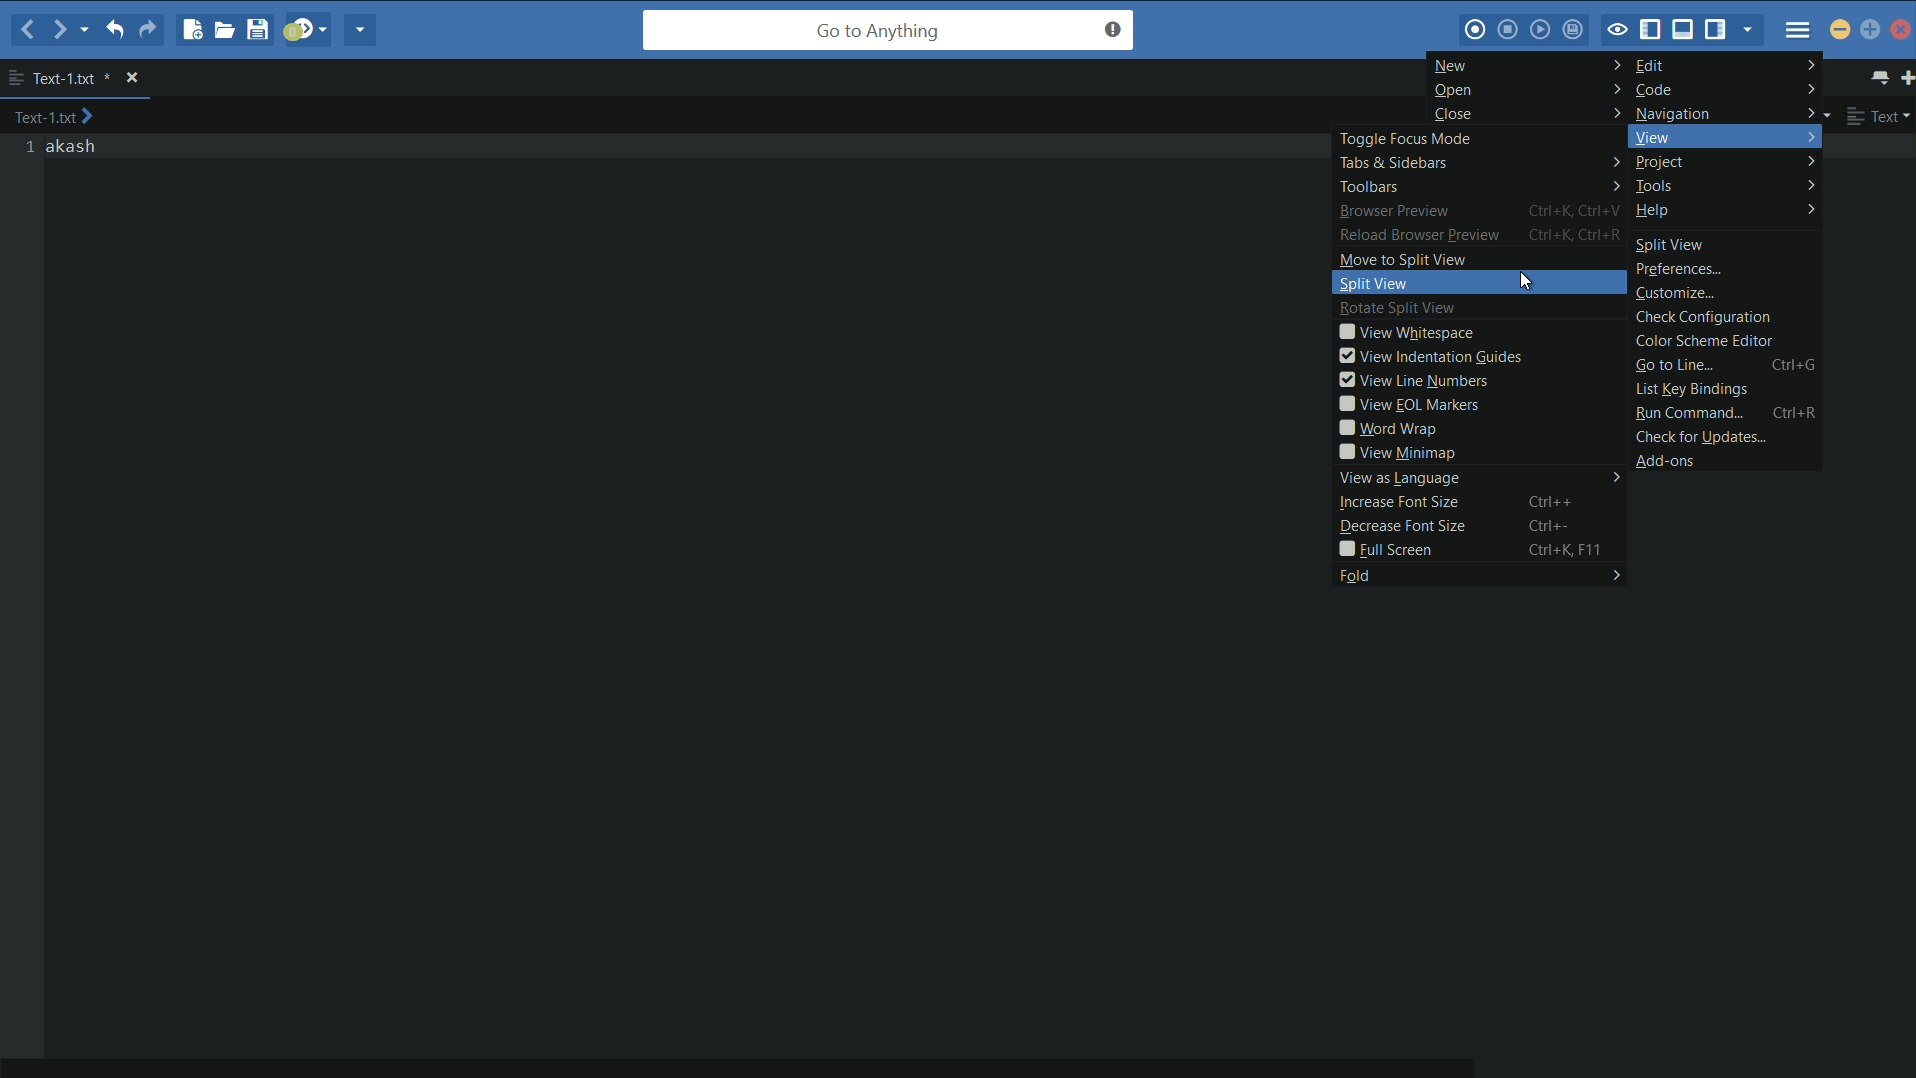  Describe the element at coordinates (1902, 29) in the screenshot. I see `Close` at that location.